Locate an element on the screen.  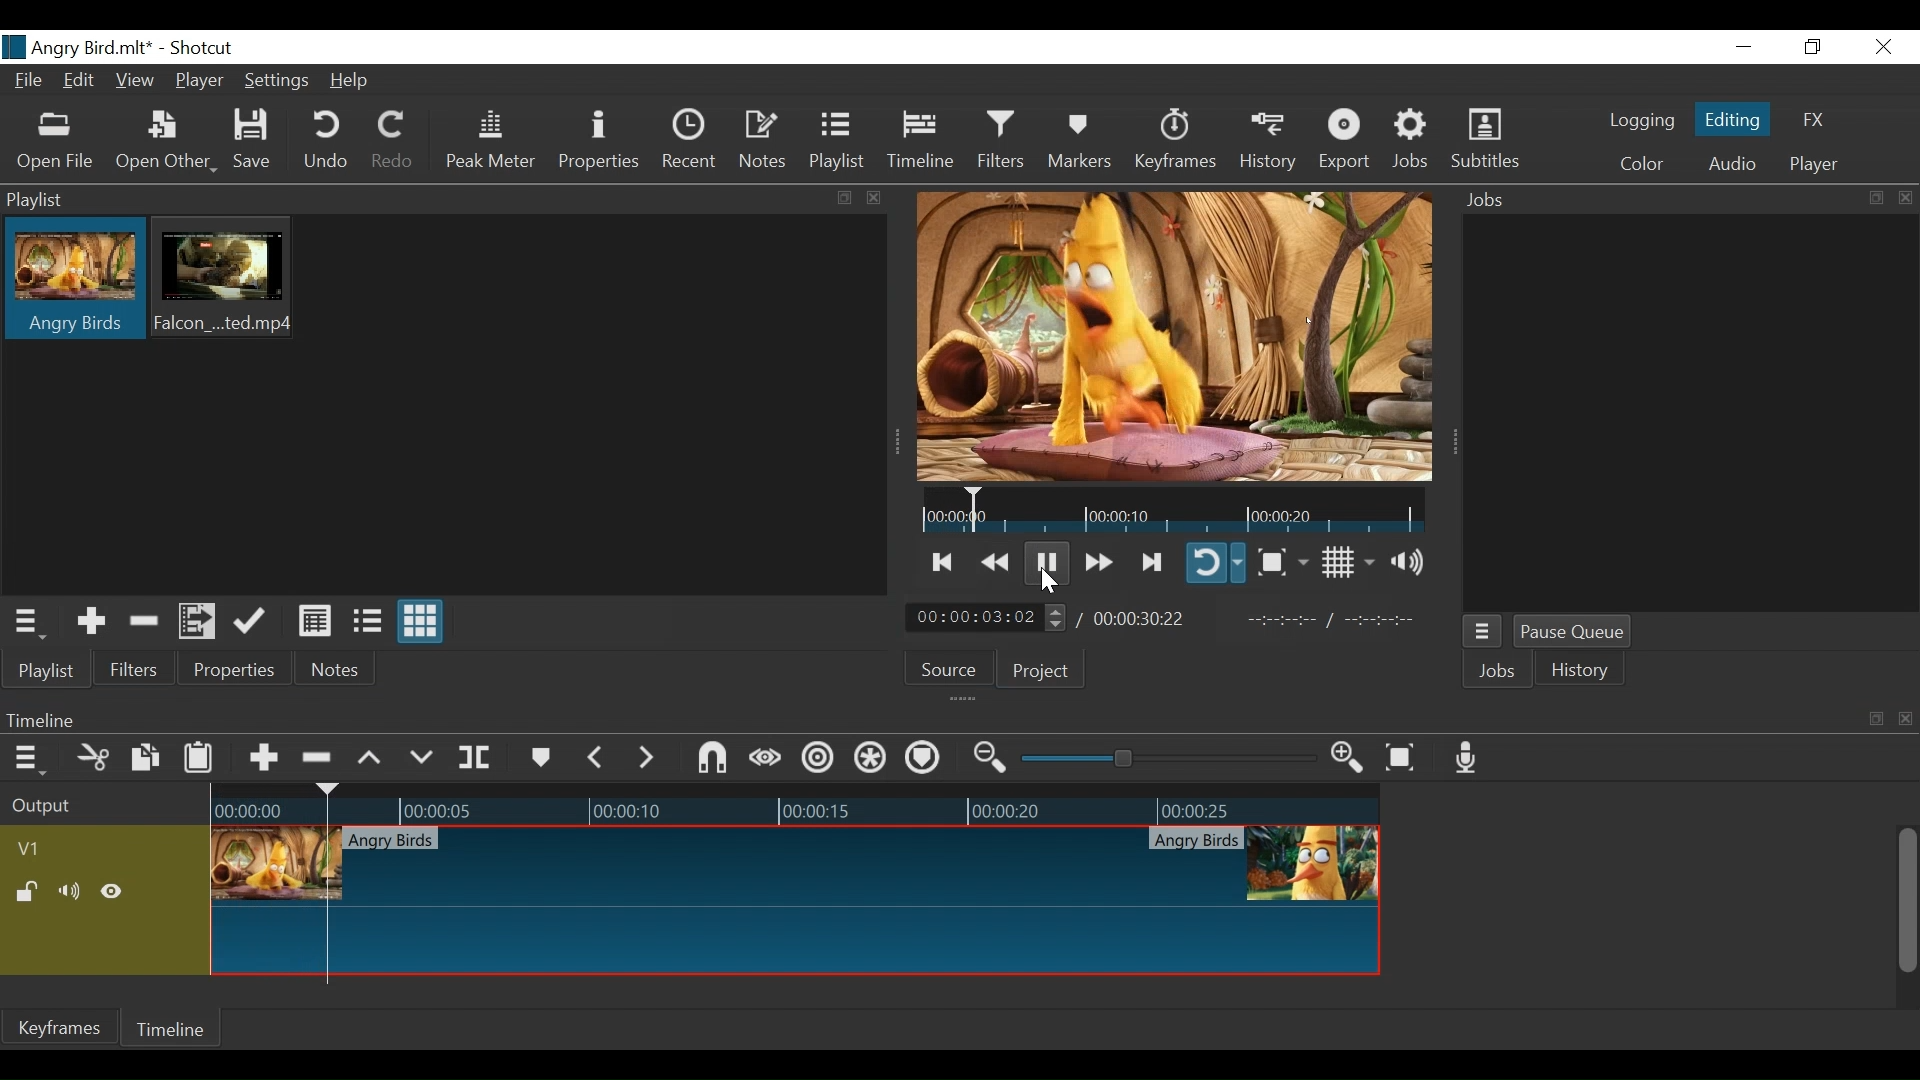
Copy is located at coordinates (143, 758).